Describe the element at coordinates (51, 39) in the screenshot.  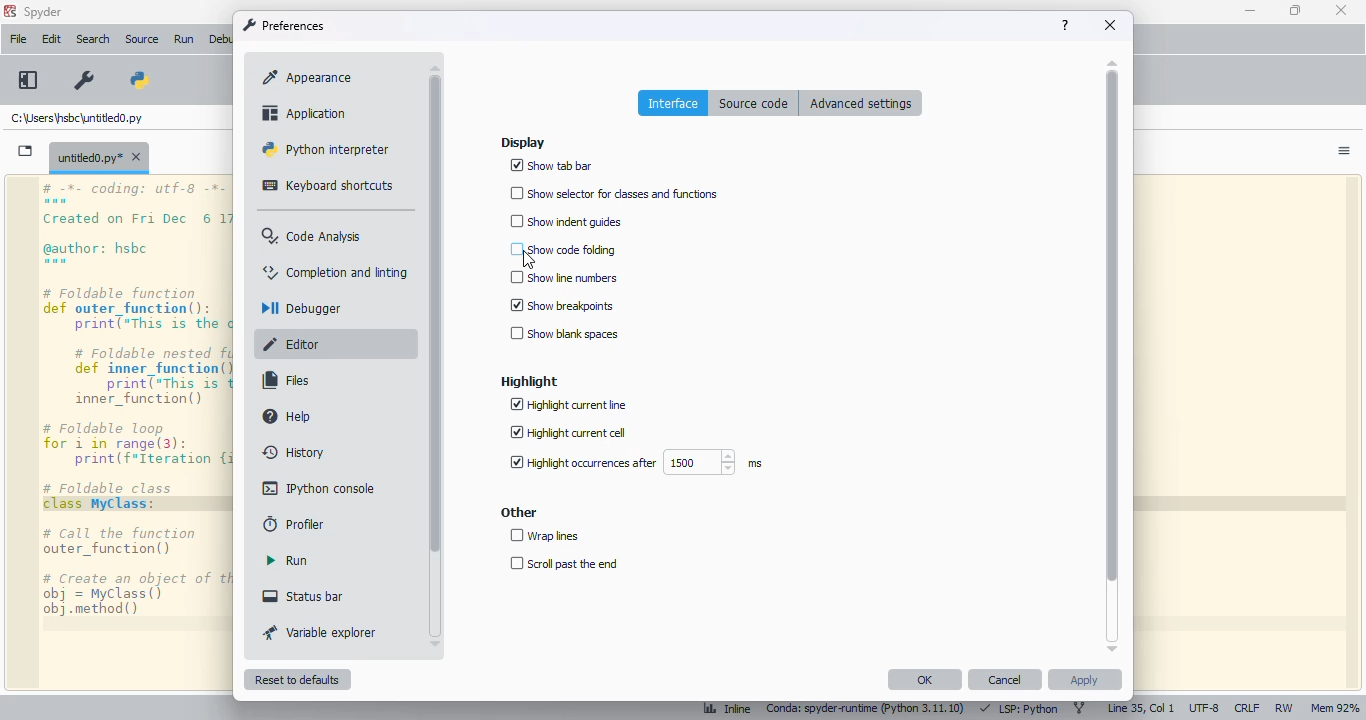
I see `edit` at that location.